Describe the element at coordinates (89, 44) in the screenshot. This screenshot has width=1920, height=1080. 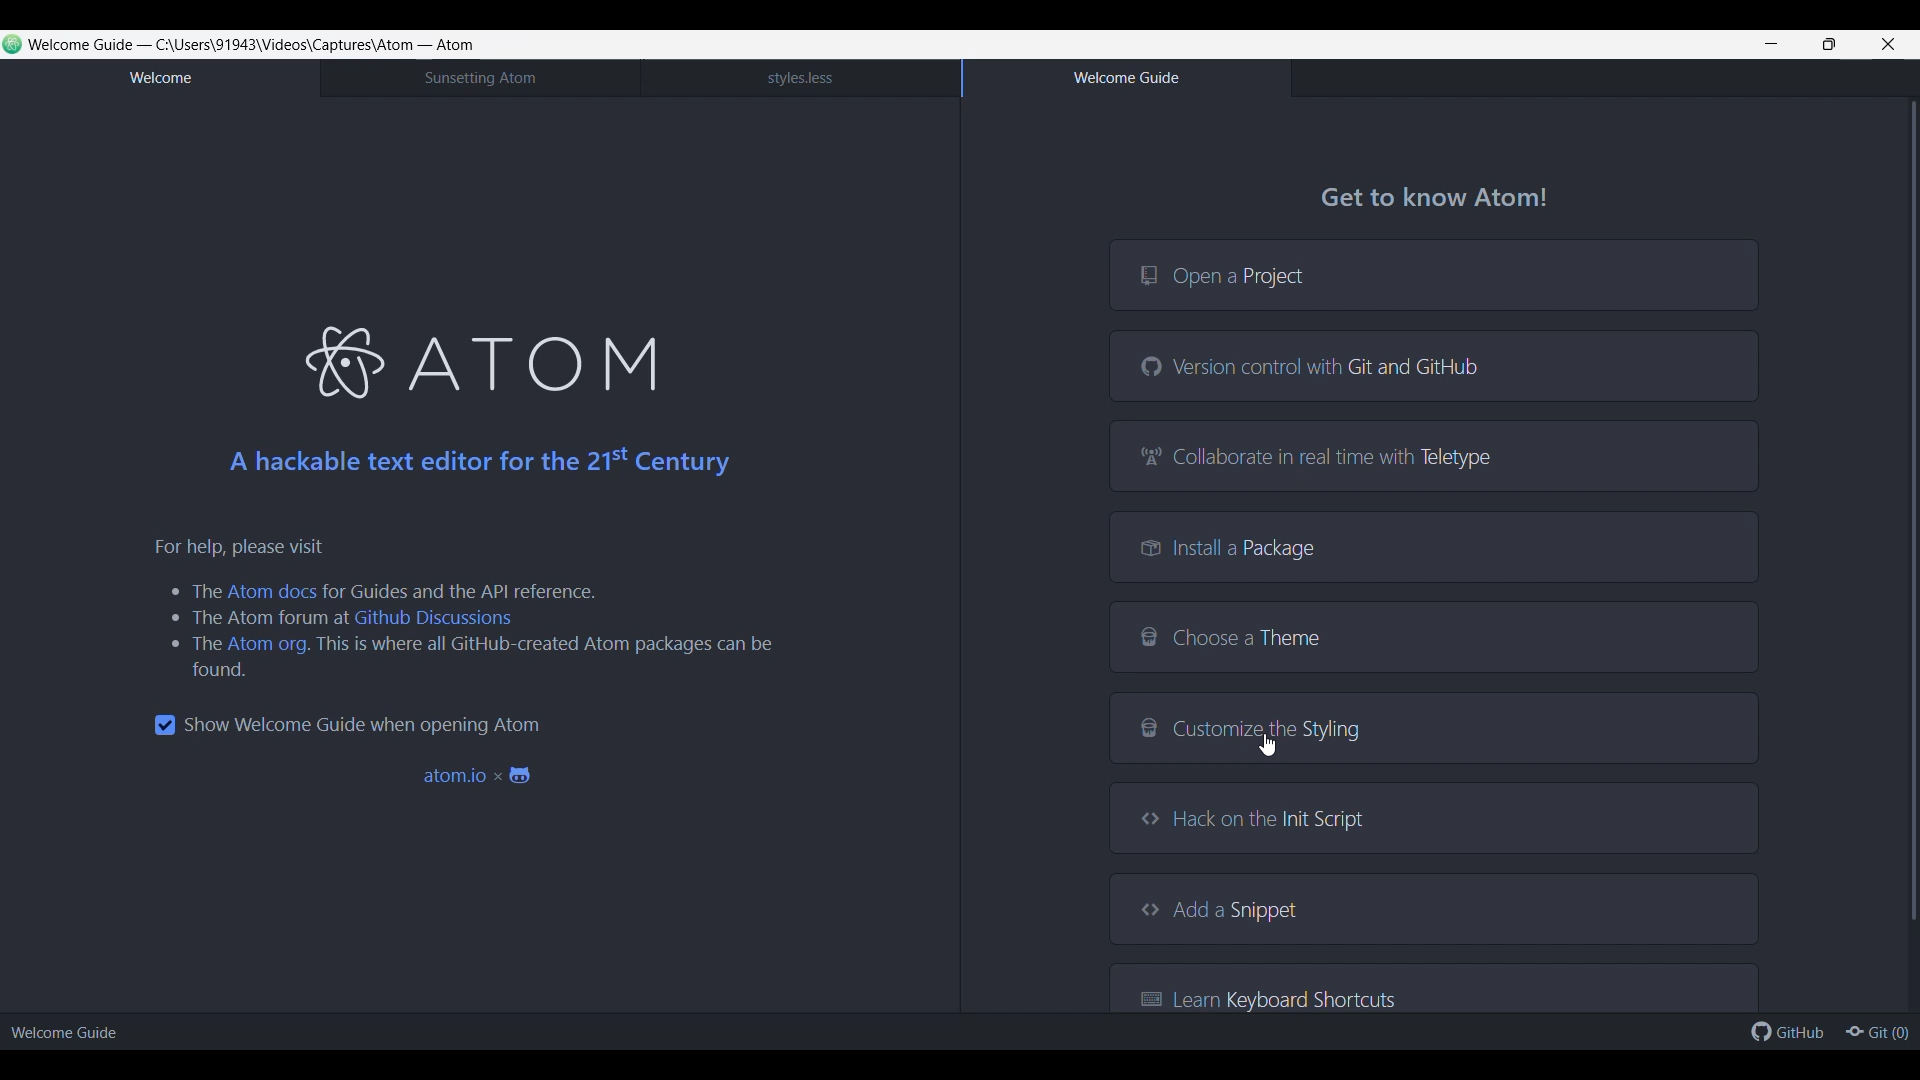
I see `Welcome Guide -` at that location.